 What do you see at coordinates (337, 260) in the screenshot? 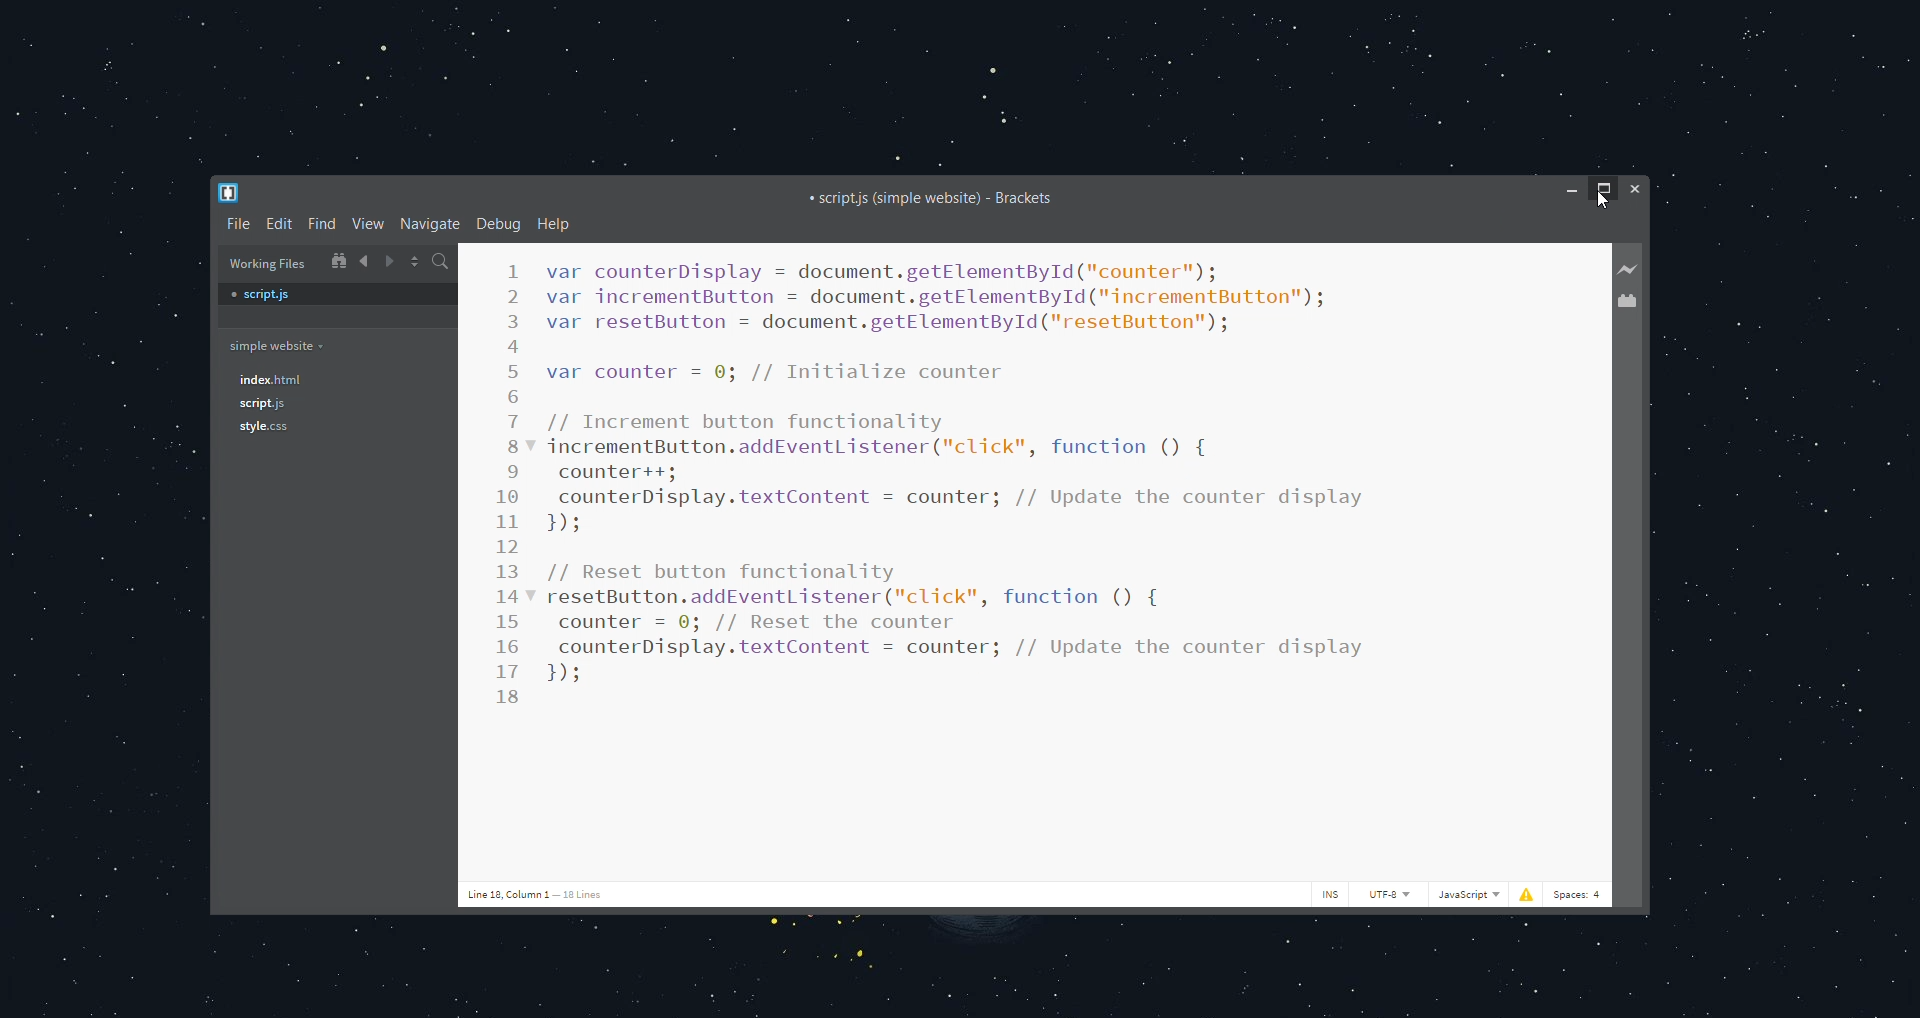
I see `show in file tree` at bounding box center [337, 260].